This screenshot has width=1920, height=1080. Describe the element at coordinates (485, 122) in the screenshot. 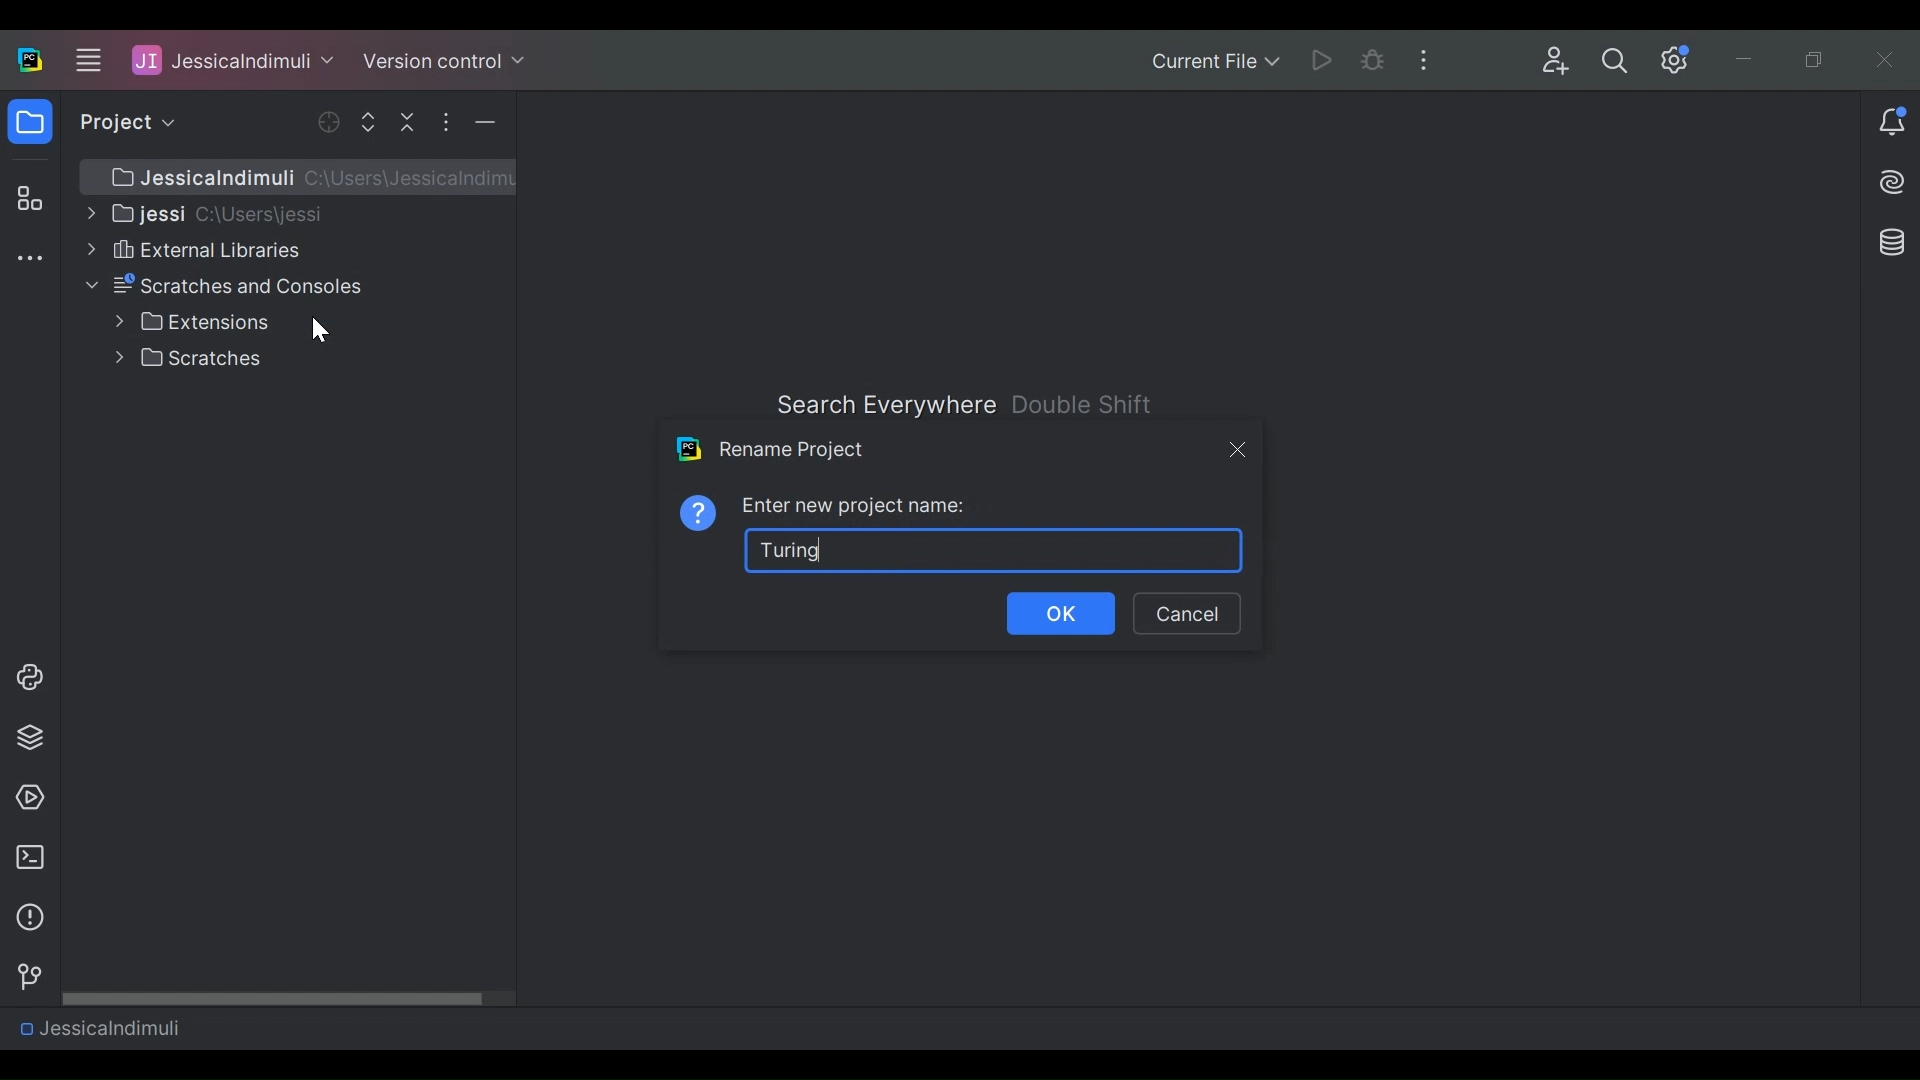

I see `Hide` at that location.